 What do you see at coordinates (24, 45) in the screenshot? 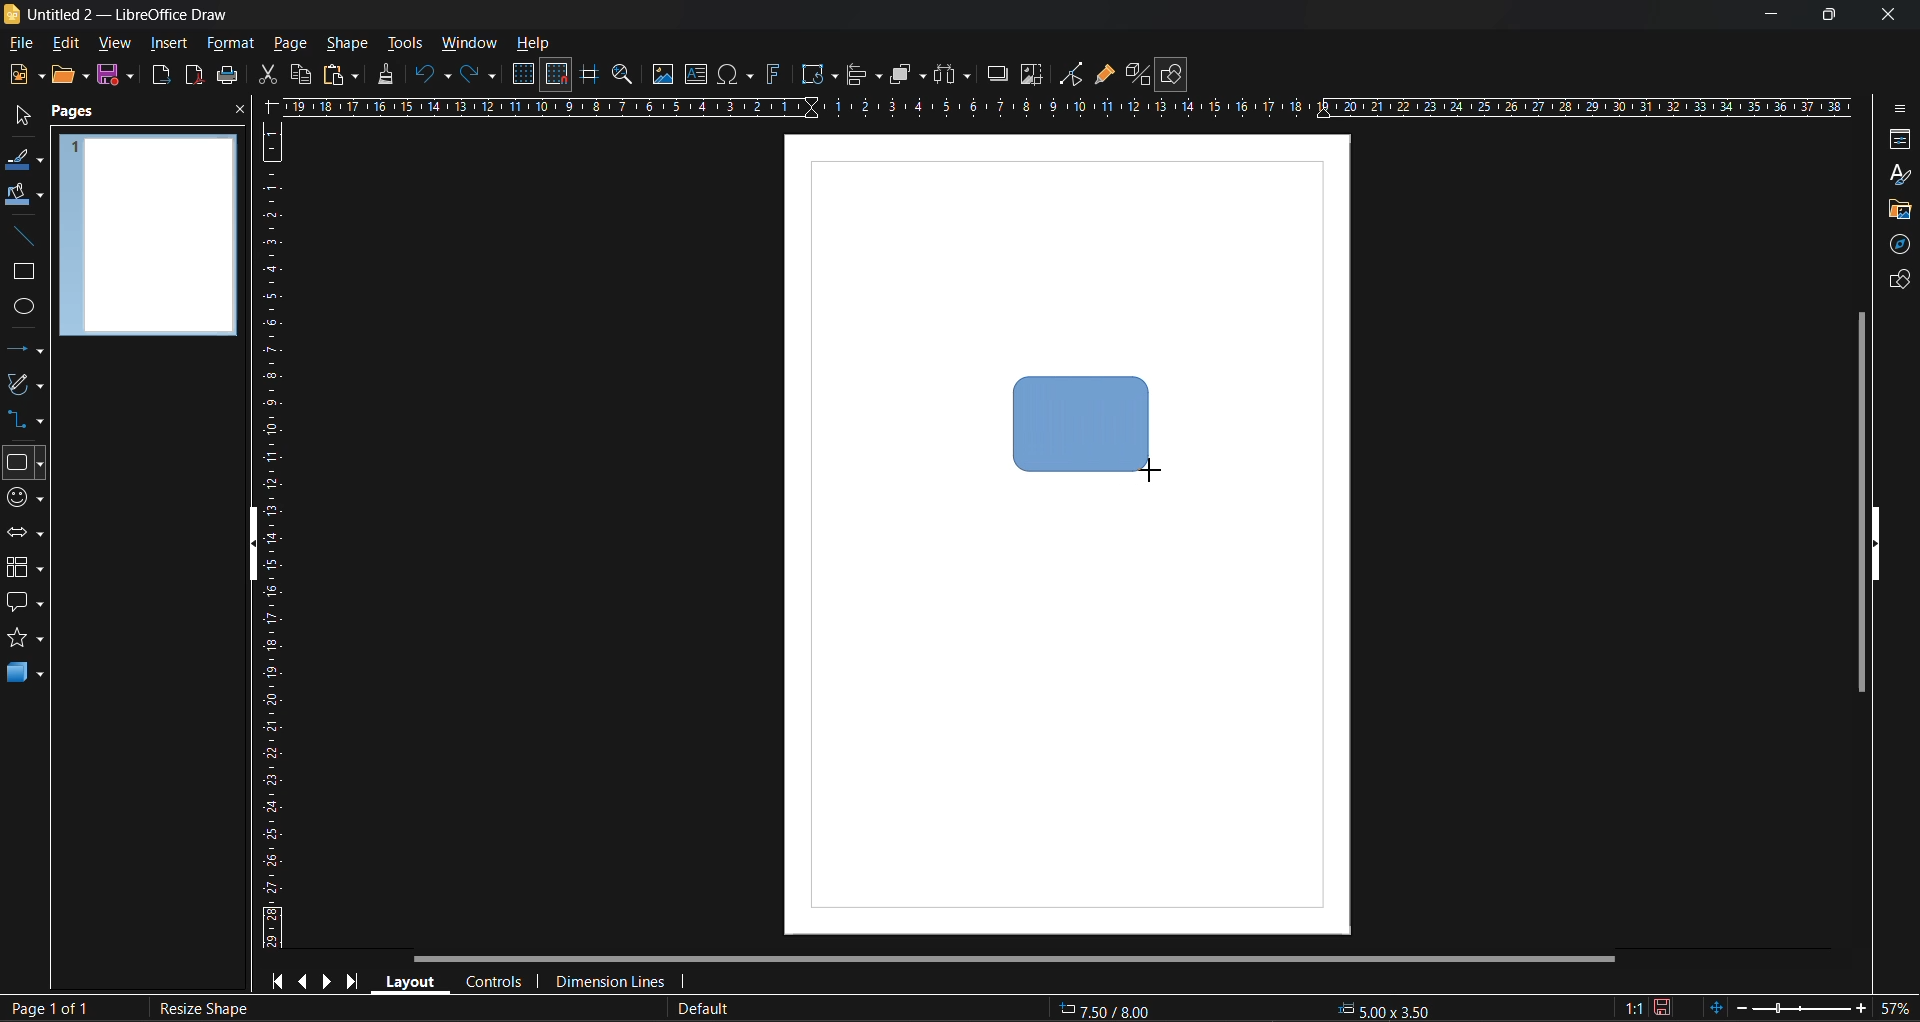
I see `file` at bounding box center [24, 45].